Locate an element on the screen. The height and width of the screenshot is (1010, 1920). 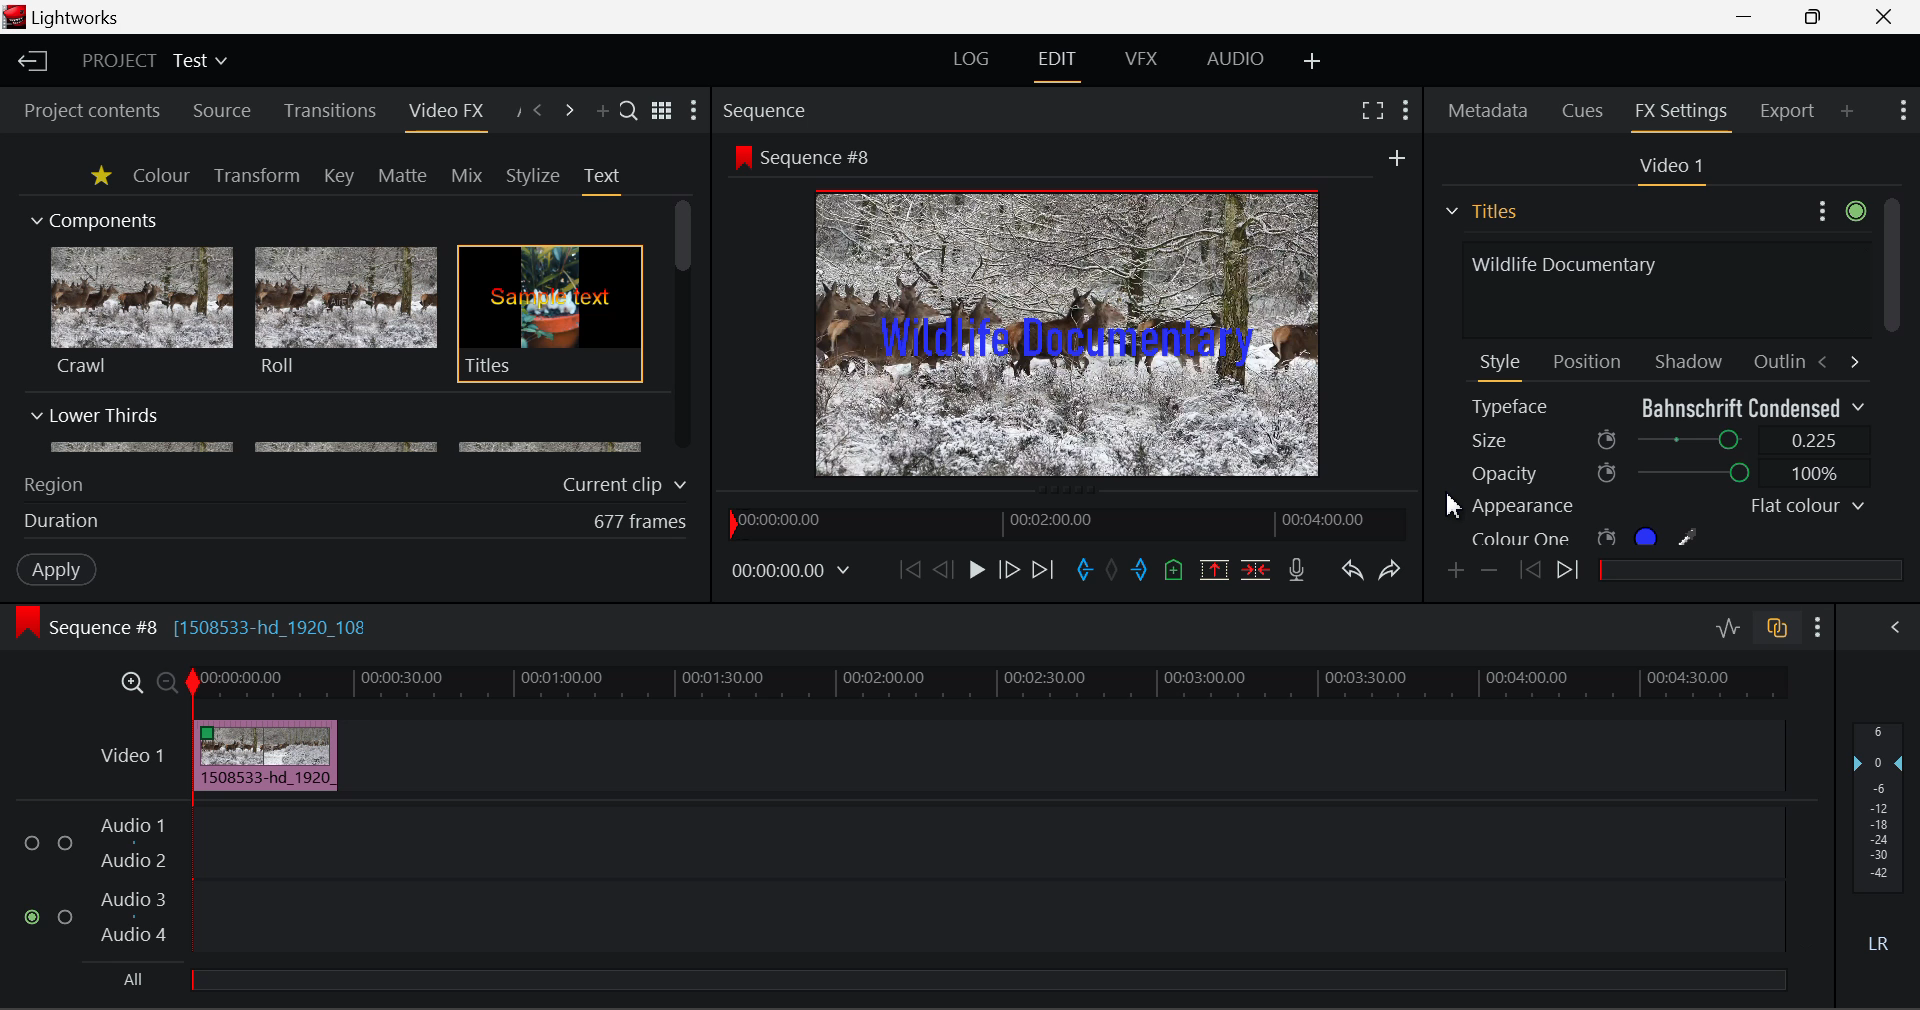
Mark In is located at coordinates (1084, 573).